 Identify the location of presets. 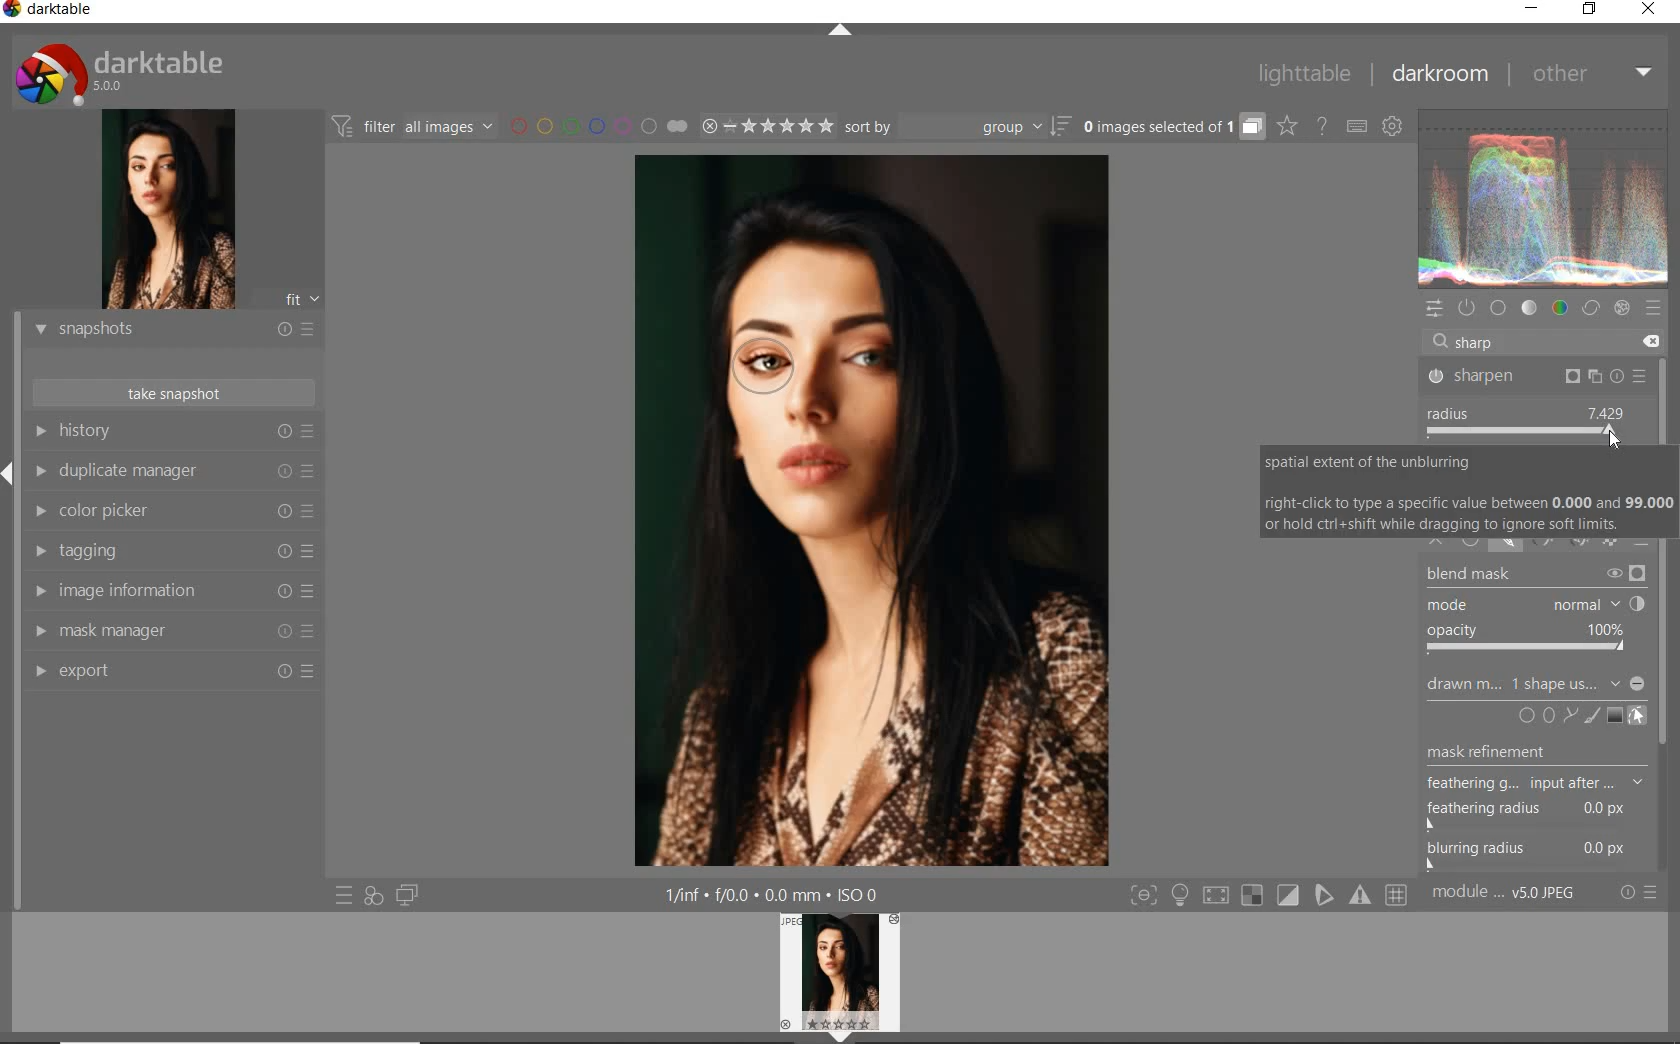
(1656, 310).